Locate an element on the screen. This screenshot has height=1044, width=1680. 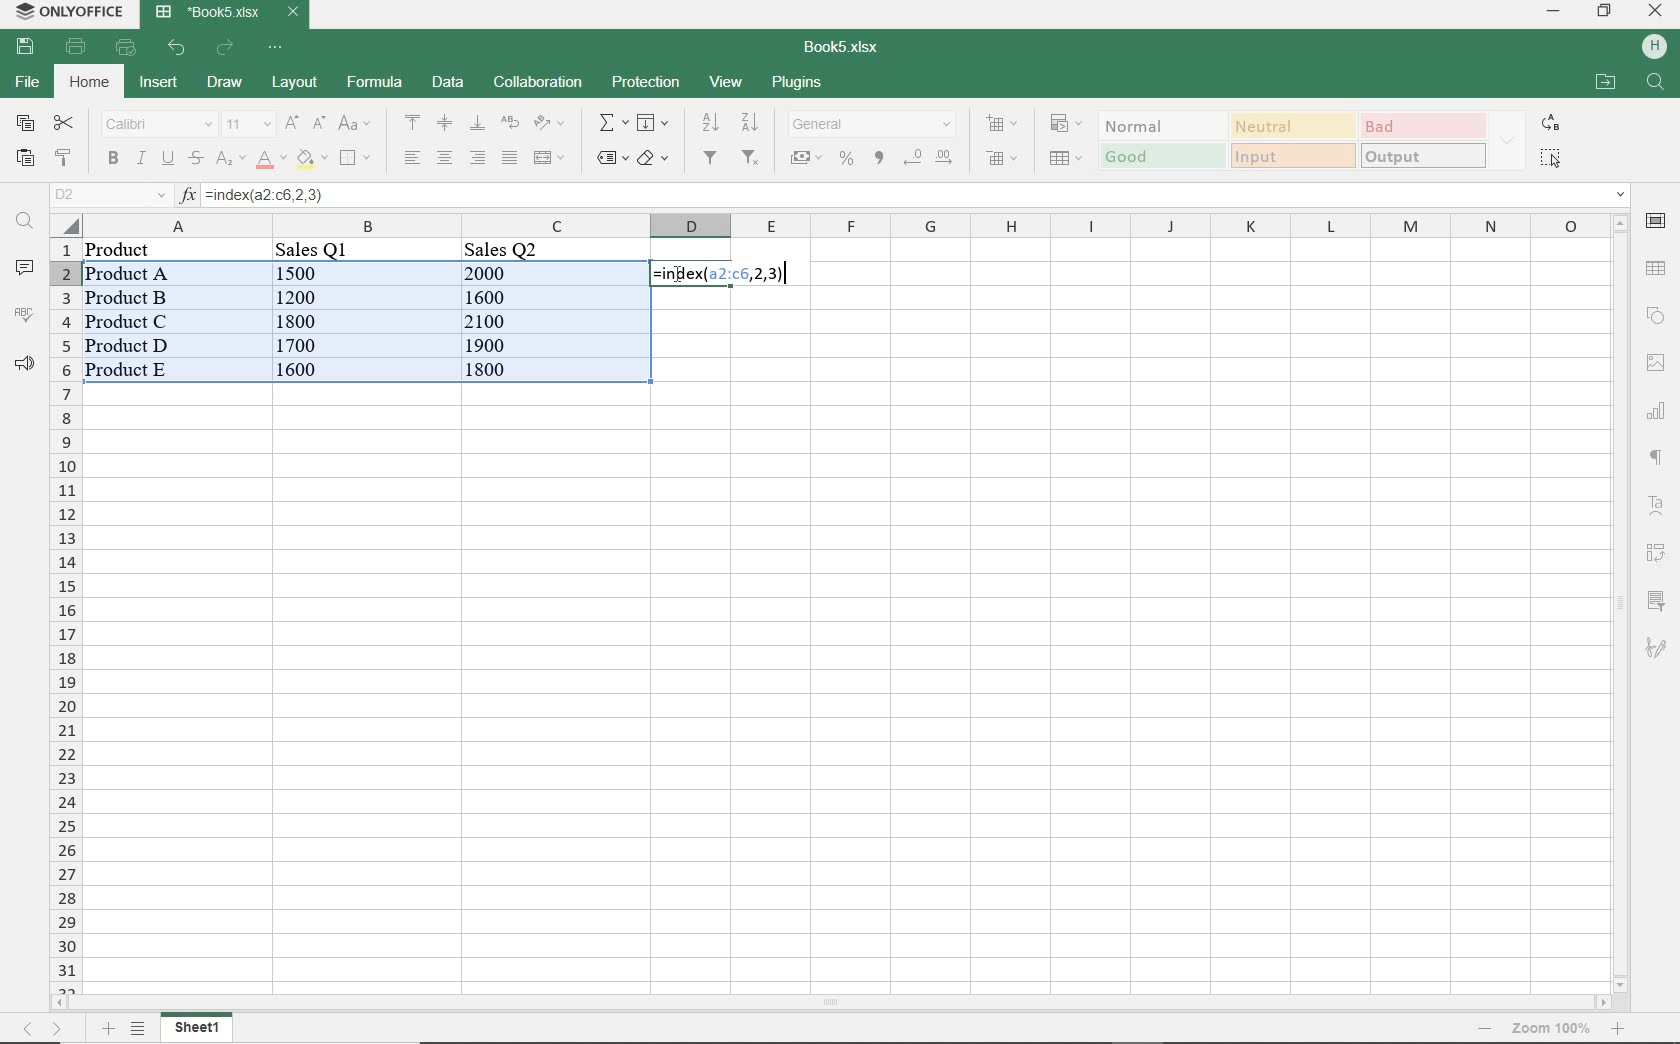
copy is located at coordinates (25, 122).